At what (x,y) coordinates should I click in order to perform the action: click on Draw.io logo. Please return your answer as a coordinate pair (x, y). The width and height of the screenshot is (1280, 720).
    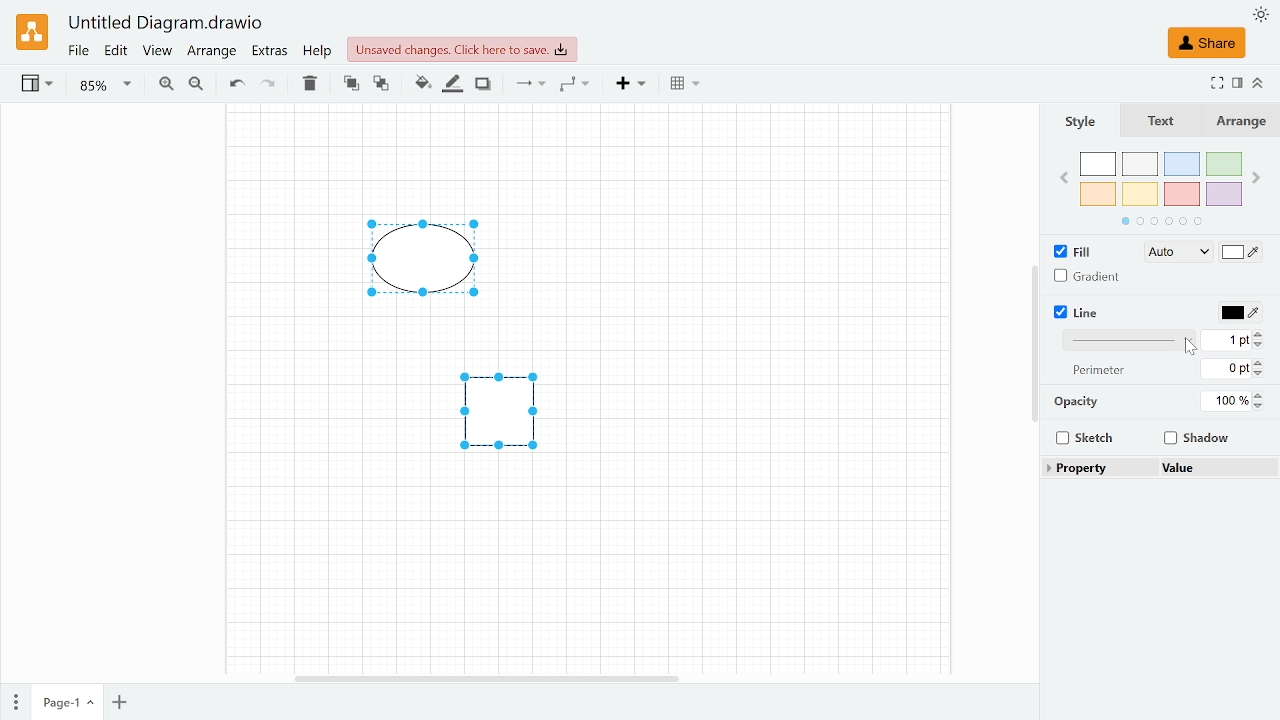
    Looking at the image, I should click on (32, 32).